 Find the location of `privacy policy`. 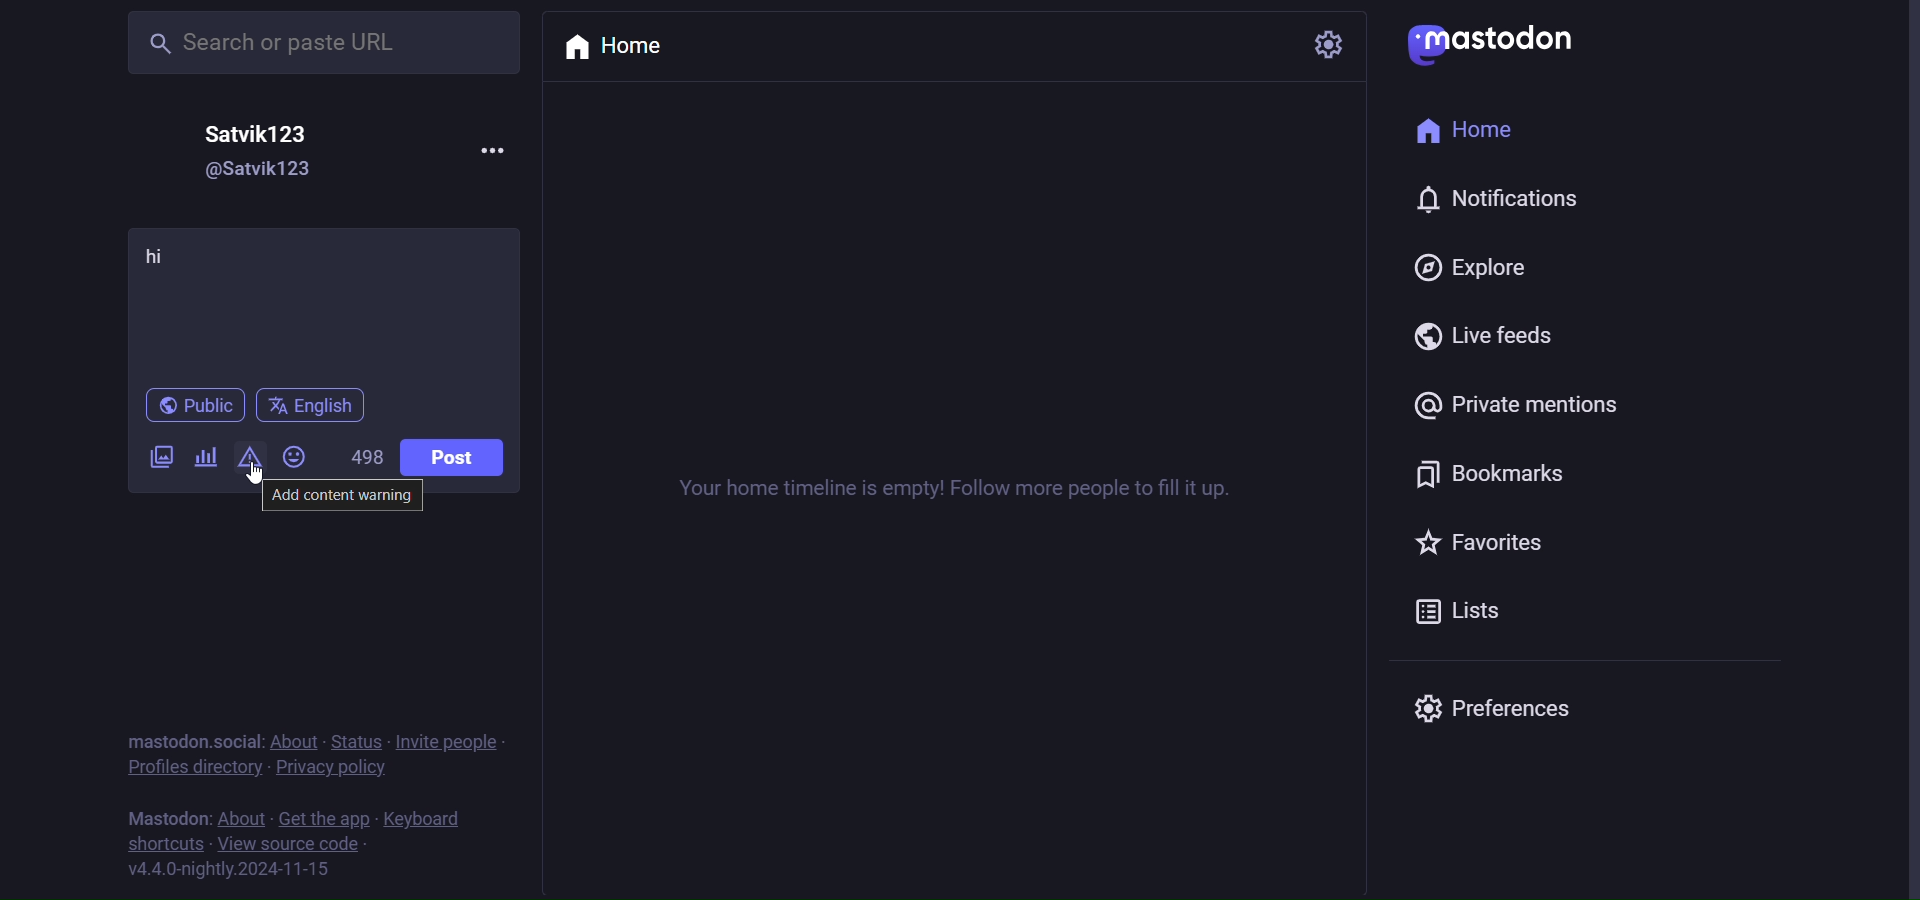

privacy policy is located at coordinates (334, 772).